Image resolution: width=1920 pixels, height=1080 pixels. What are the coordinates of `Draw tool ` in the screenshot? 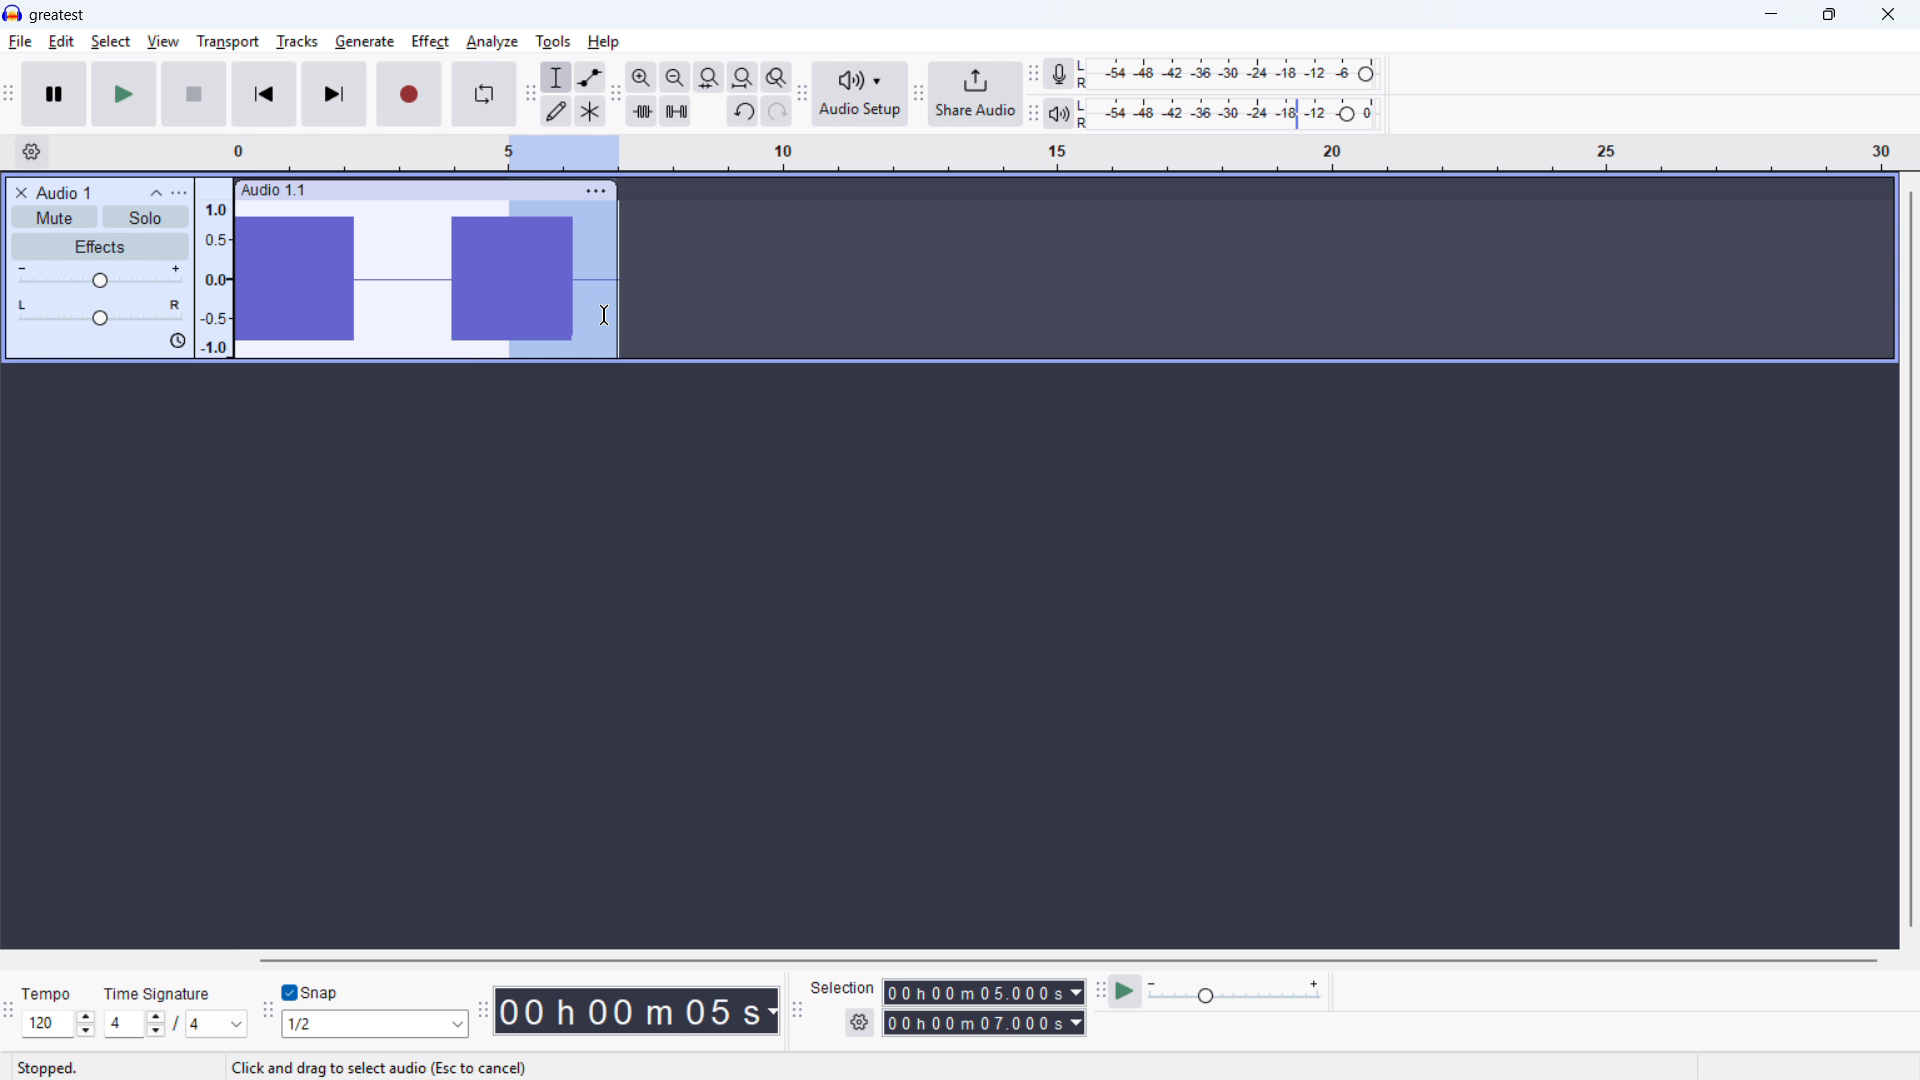 It's located at (556, 111).